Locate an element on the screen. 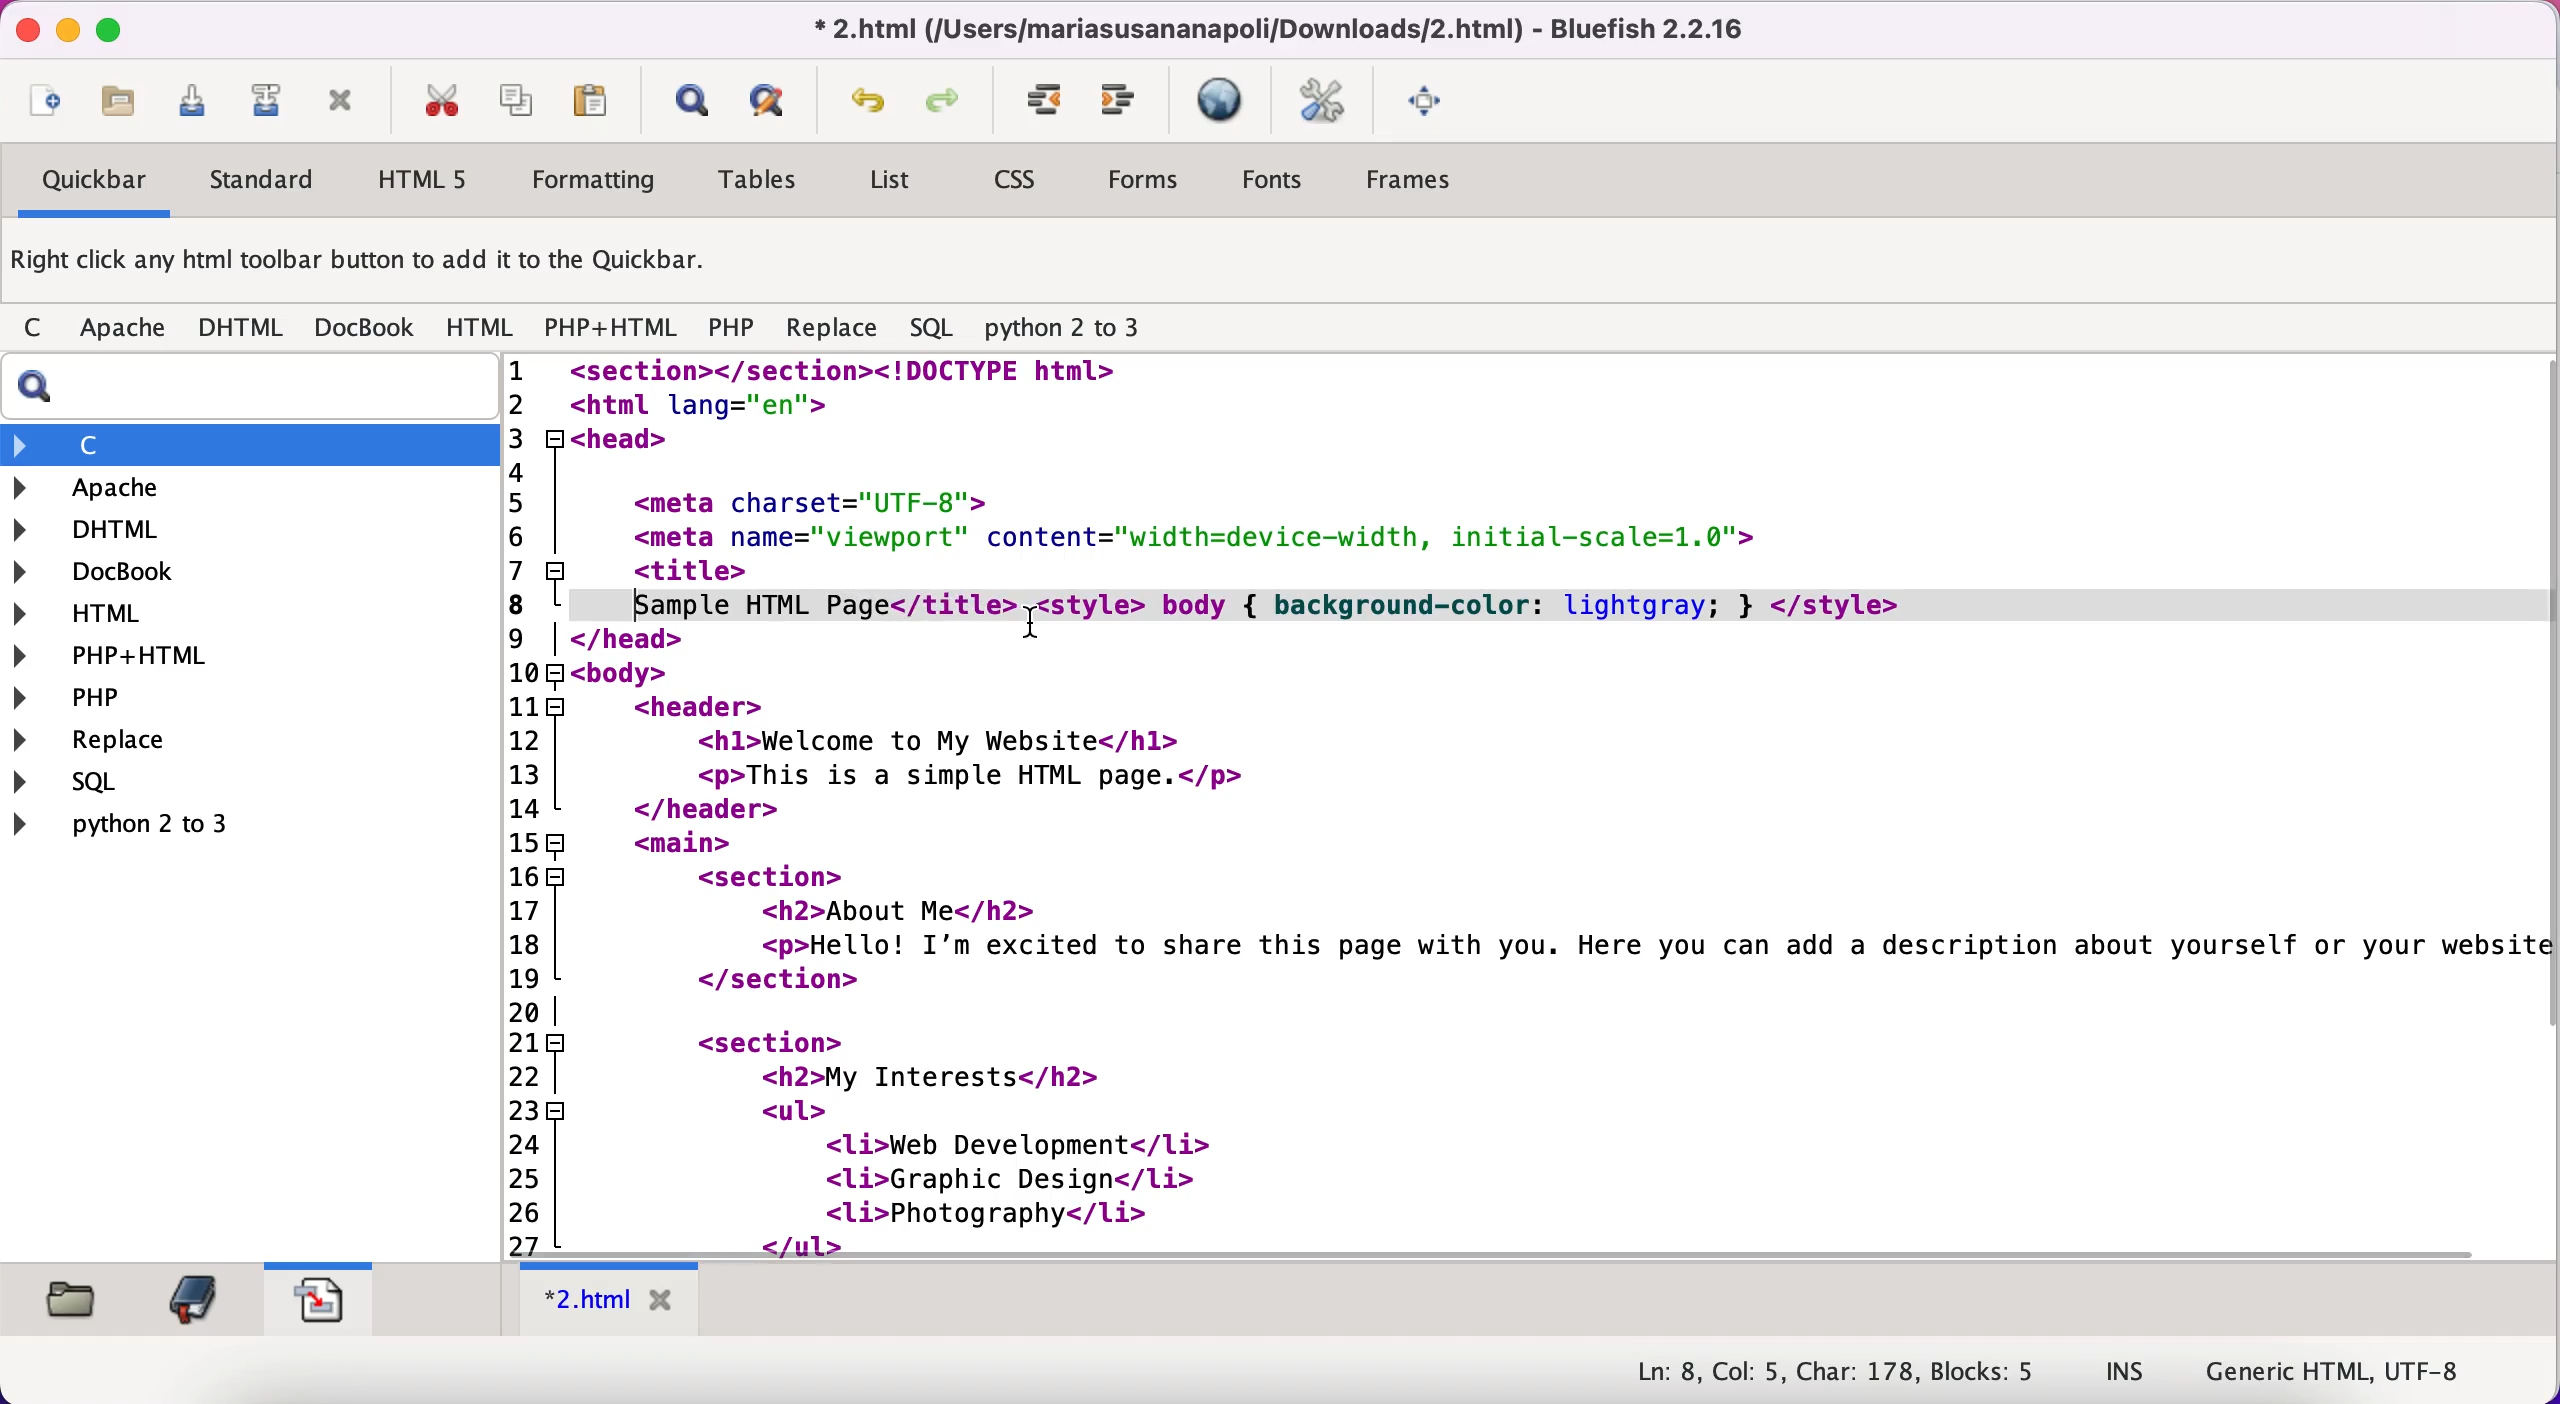  php is located at coordinates (731, 331).